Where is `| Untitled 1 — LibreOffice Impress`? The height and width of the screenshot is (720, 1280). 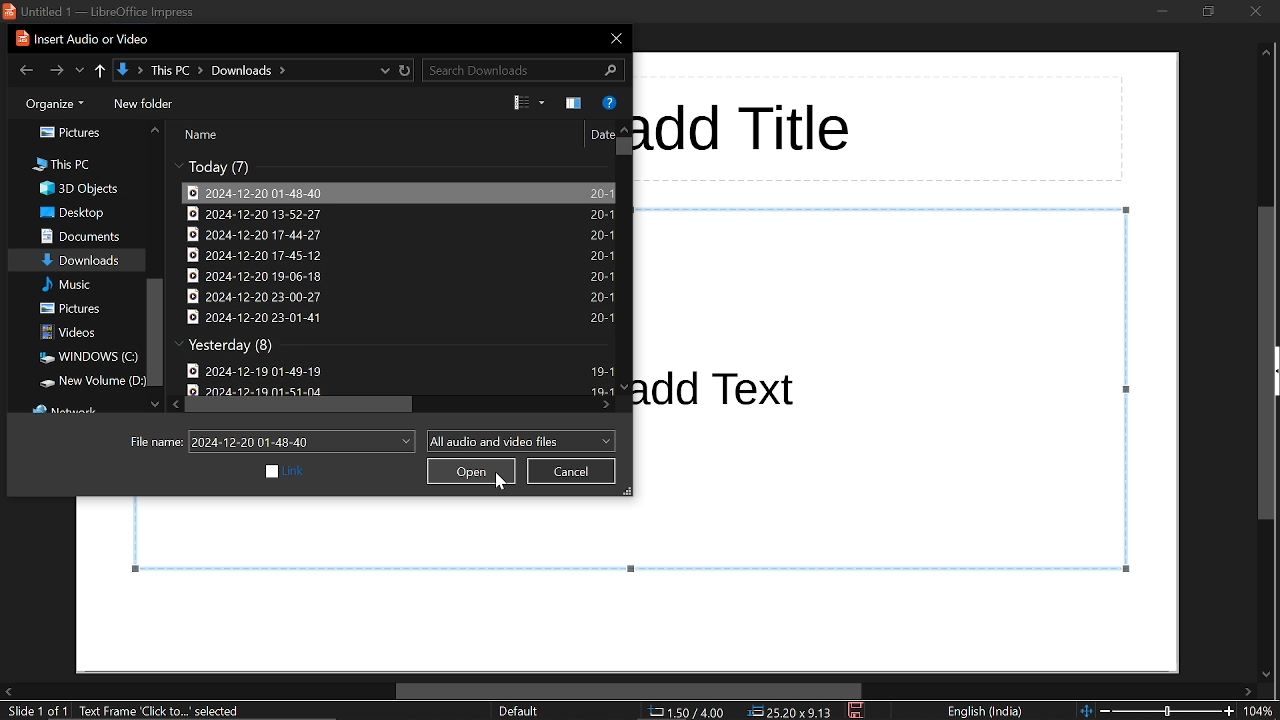 | Untitled 1 — LibreOffice Impress is located at coordinates (102, 10).